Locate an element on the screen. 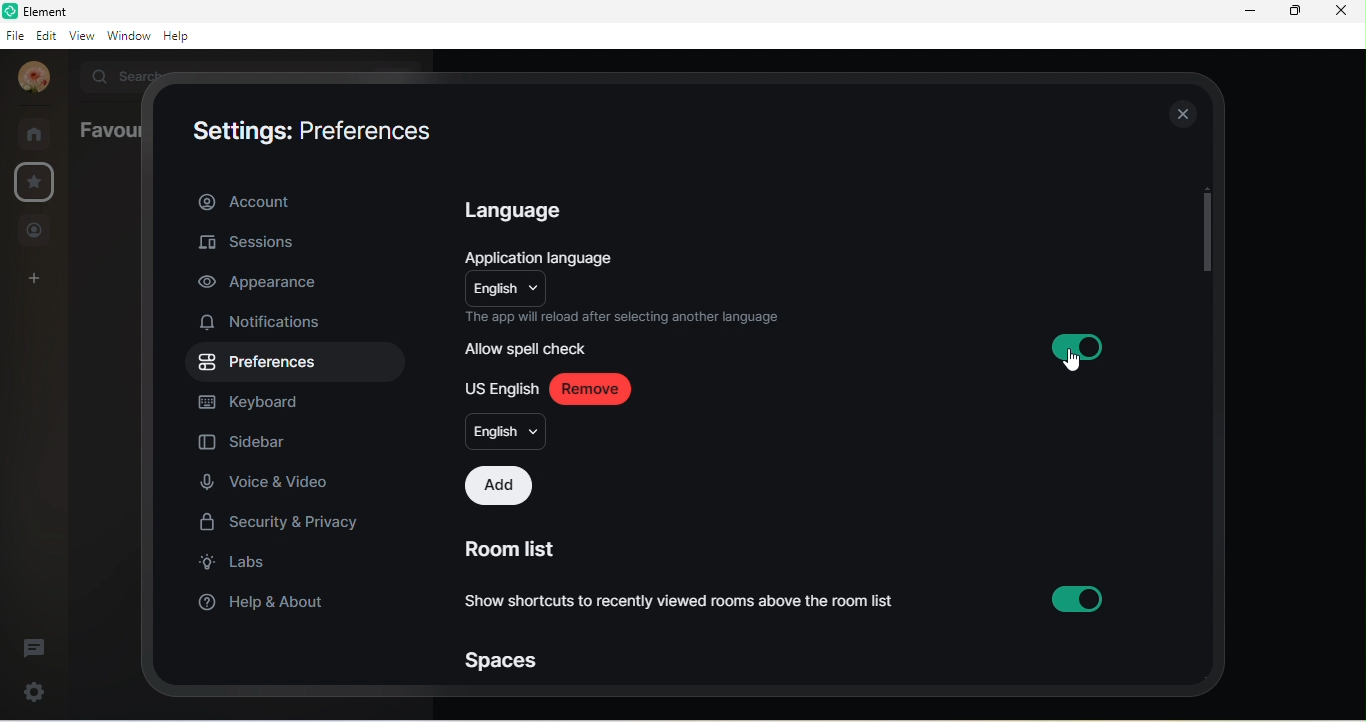  labs is located at coordinates (234, 562).